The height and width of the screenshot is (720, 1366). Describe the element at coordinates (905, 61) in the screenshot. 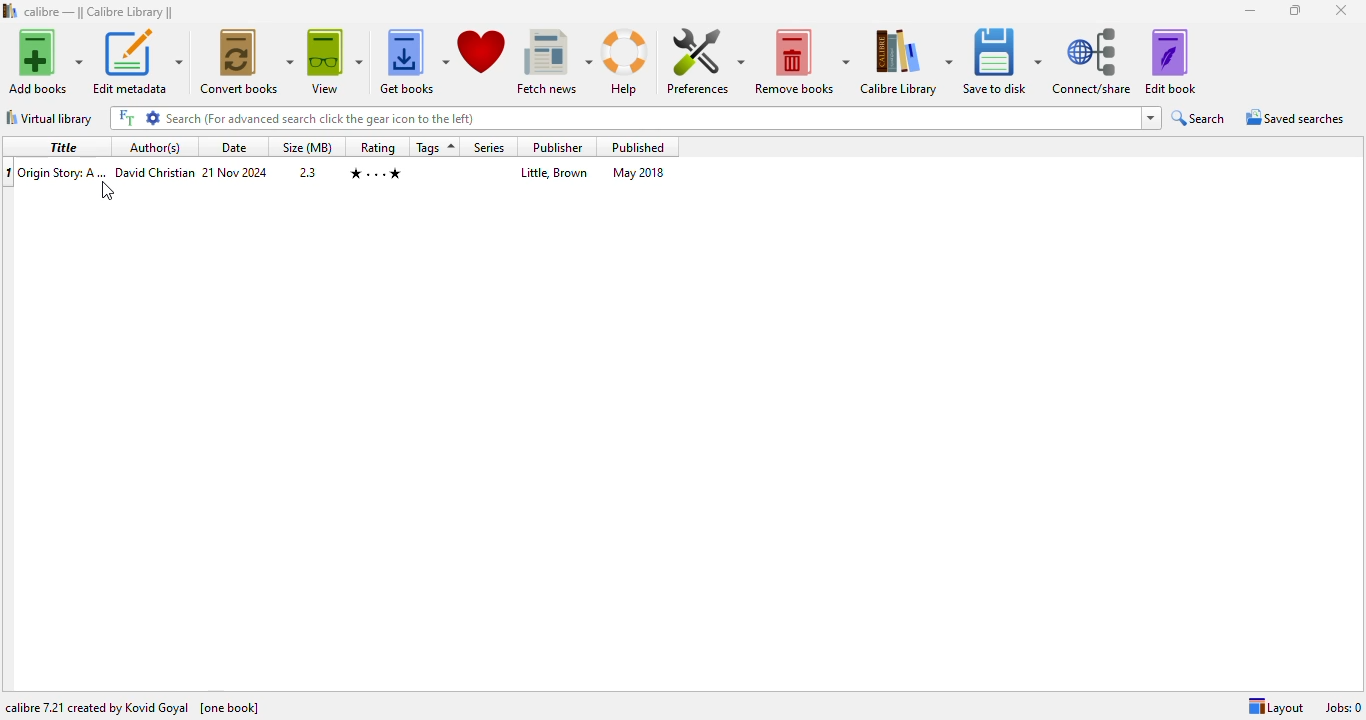

I see `calibre library` at that location.